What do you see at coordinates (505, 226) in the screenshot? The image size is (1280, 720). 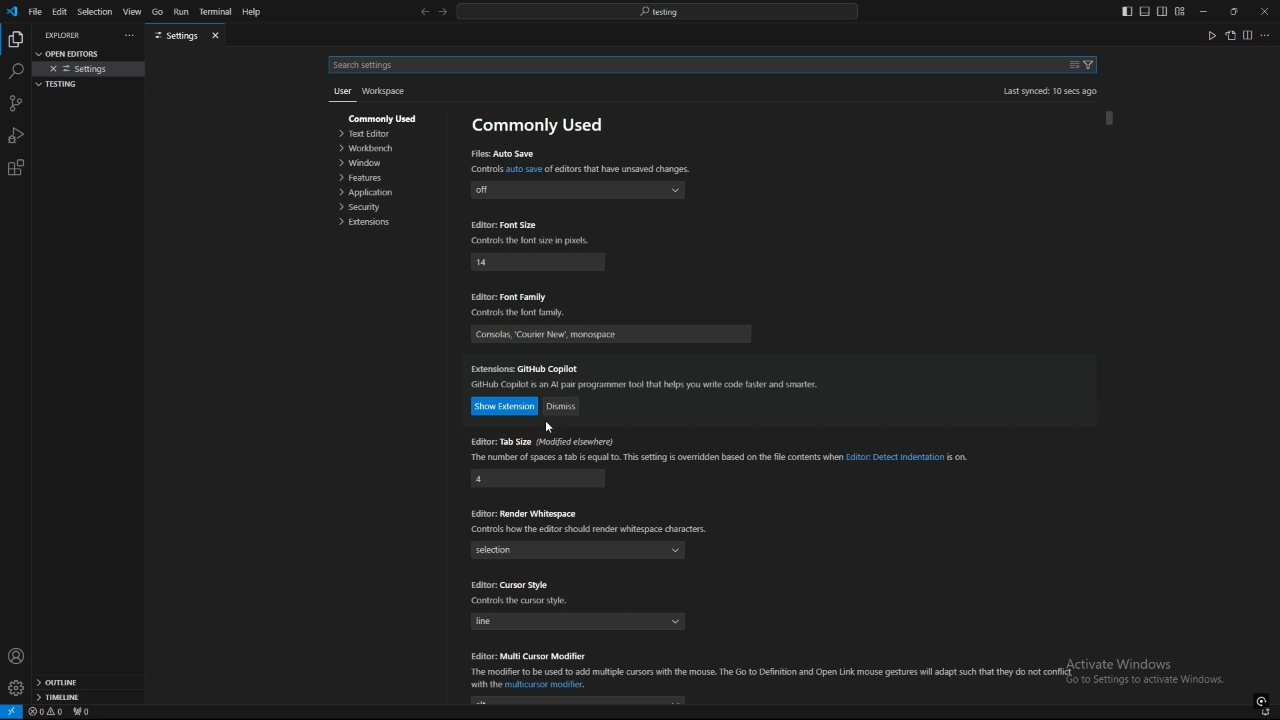 I see `editor font size` at bounding box center [505, 226].